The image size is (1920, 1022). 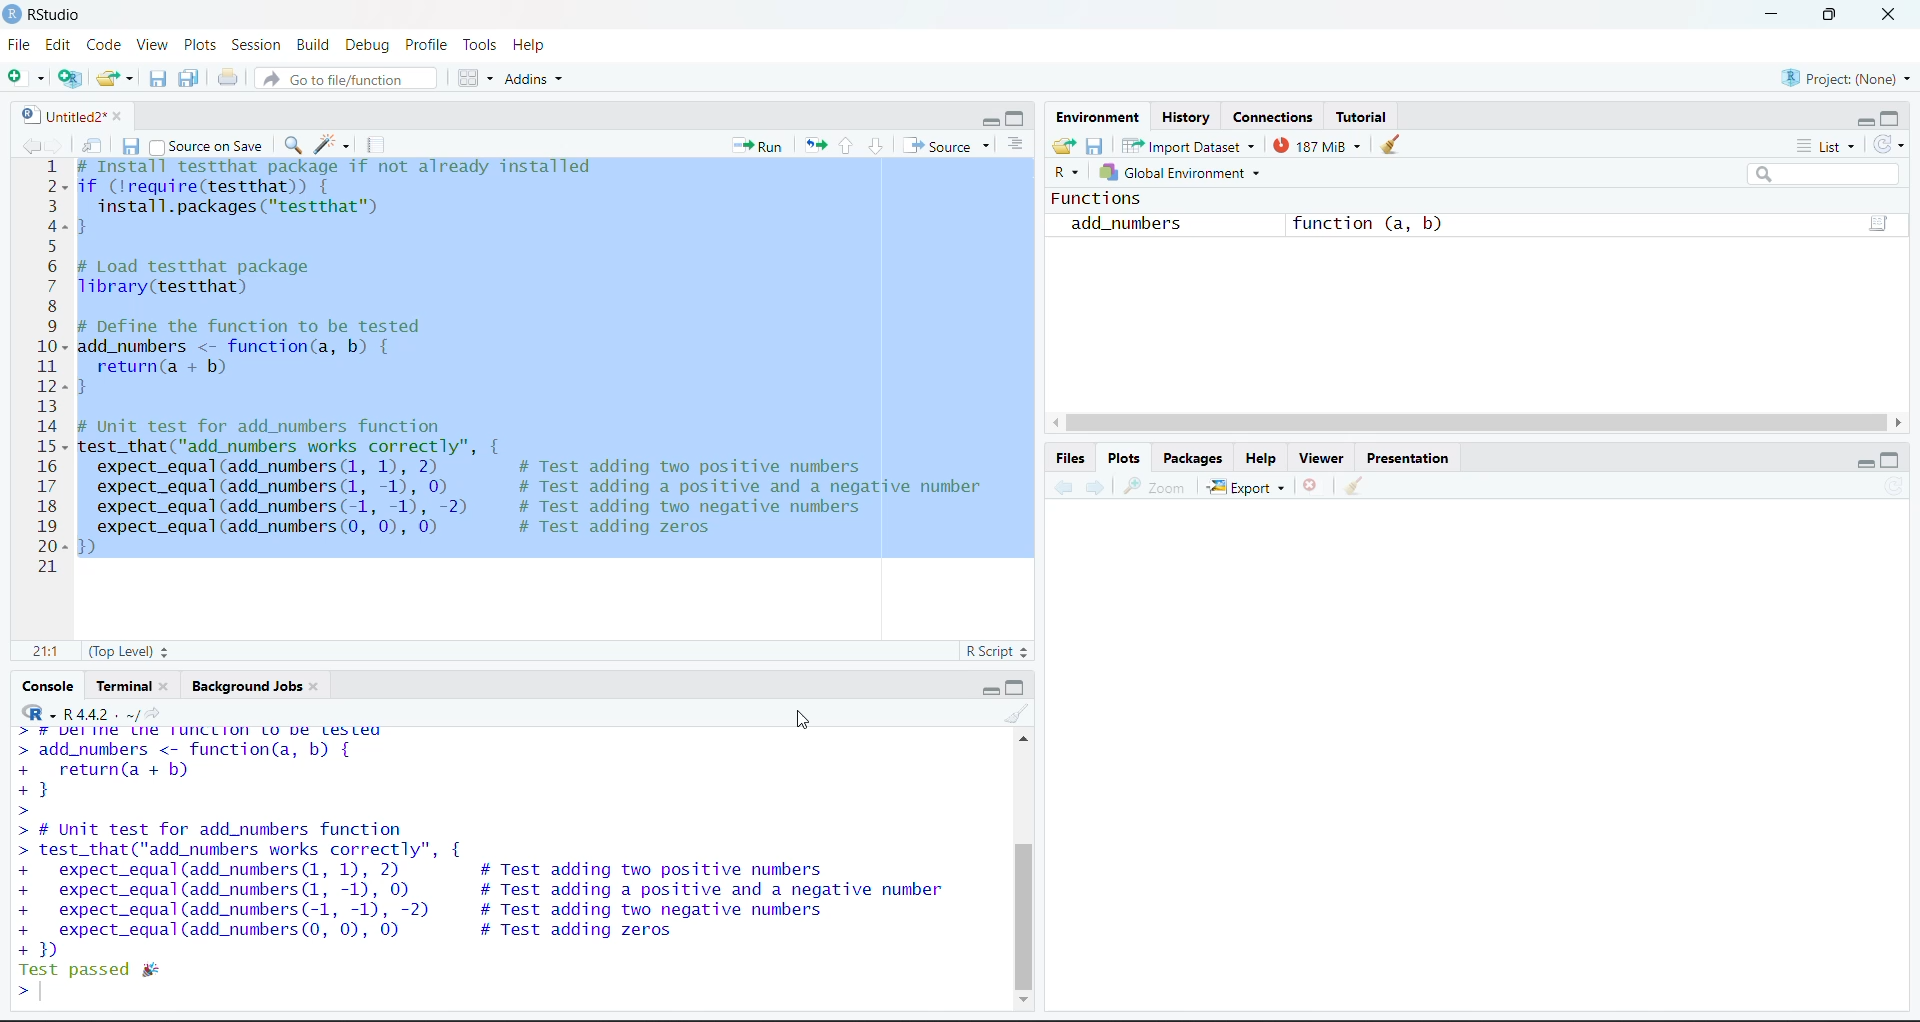 I want to click on rerun, so click(x=815, y=146).